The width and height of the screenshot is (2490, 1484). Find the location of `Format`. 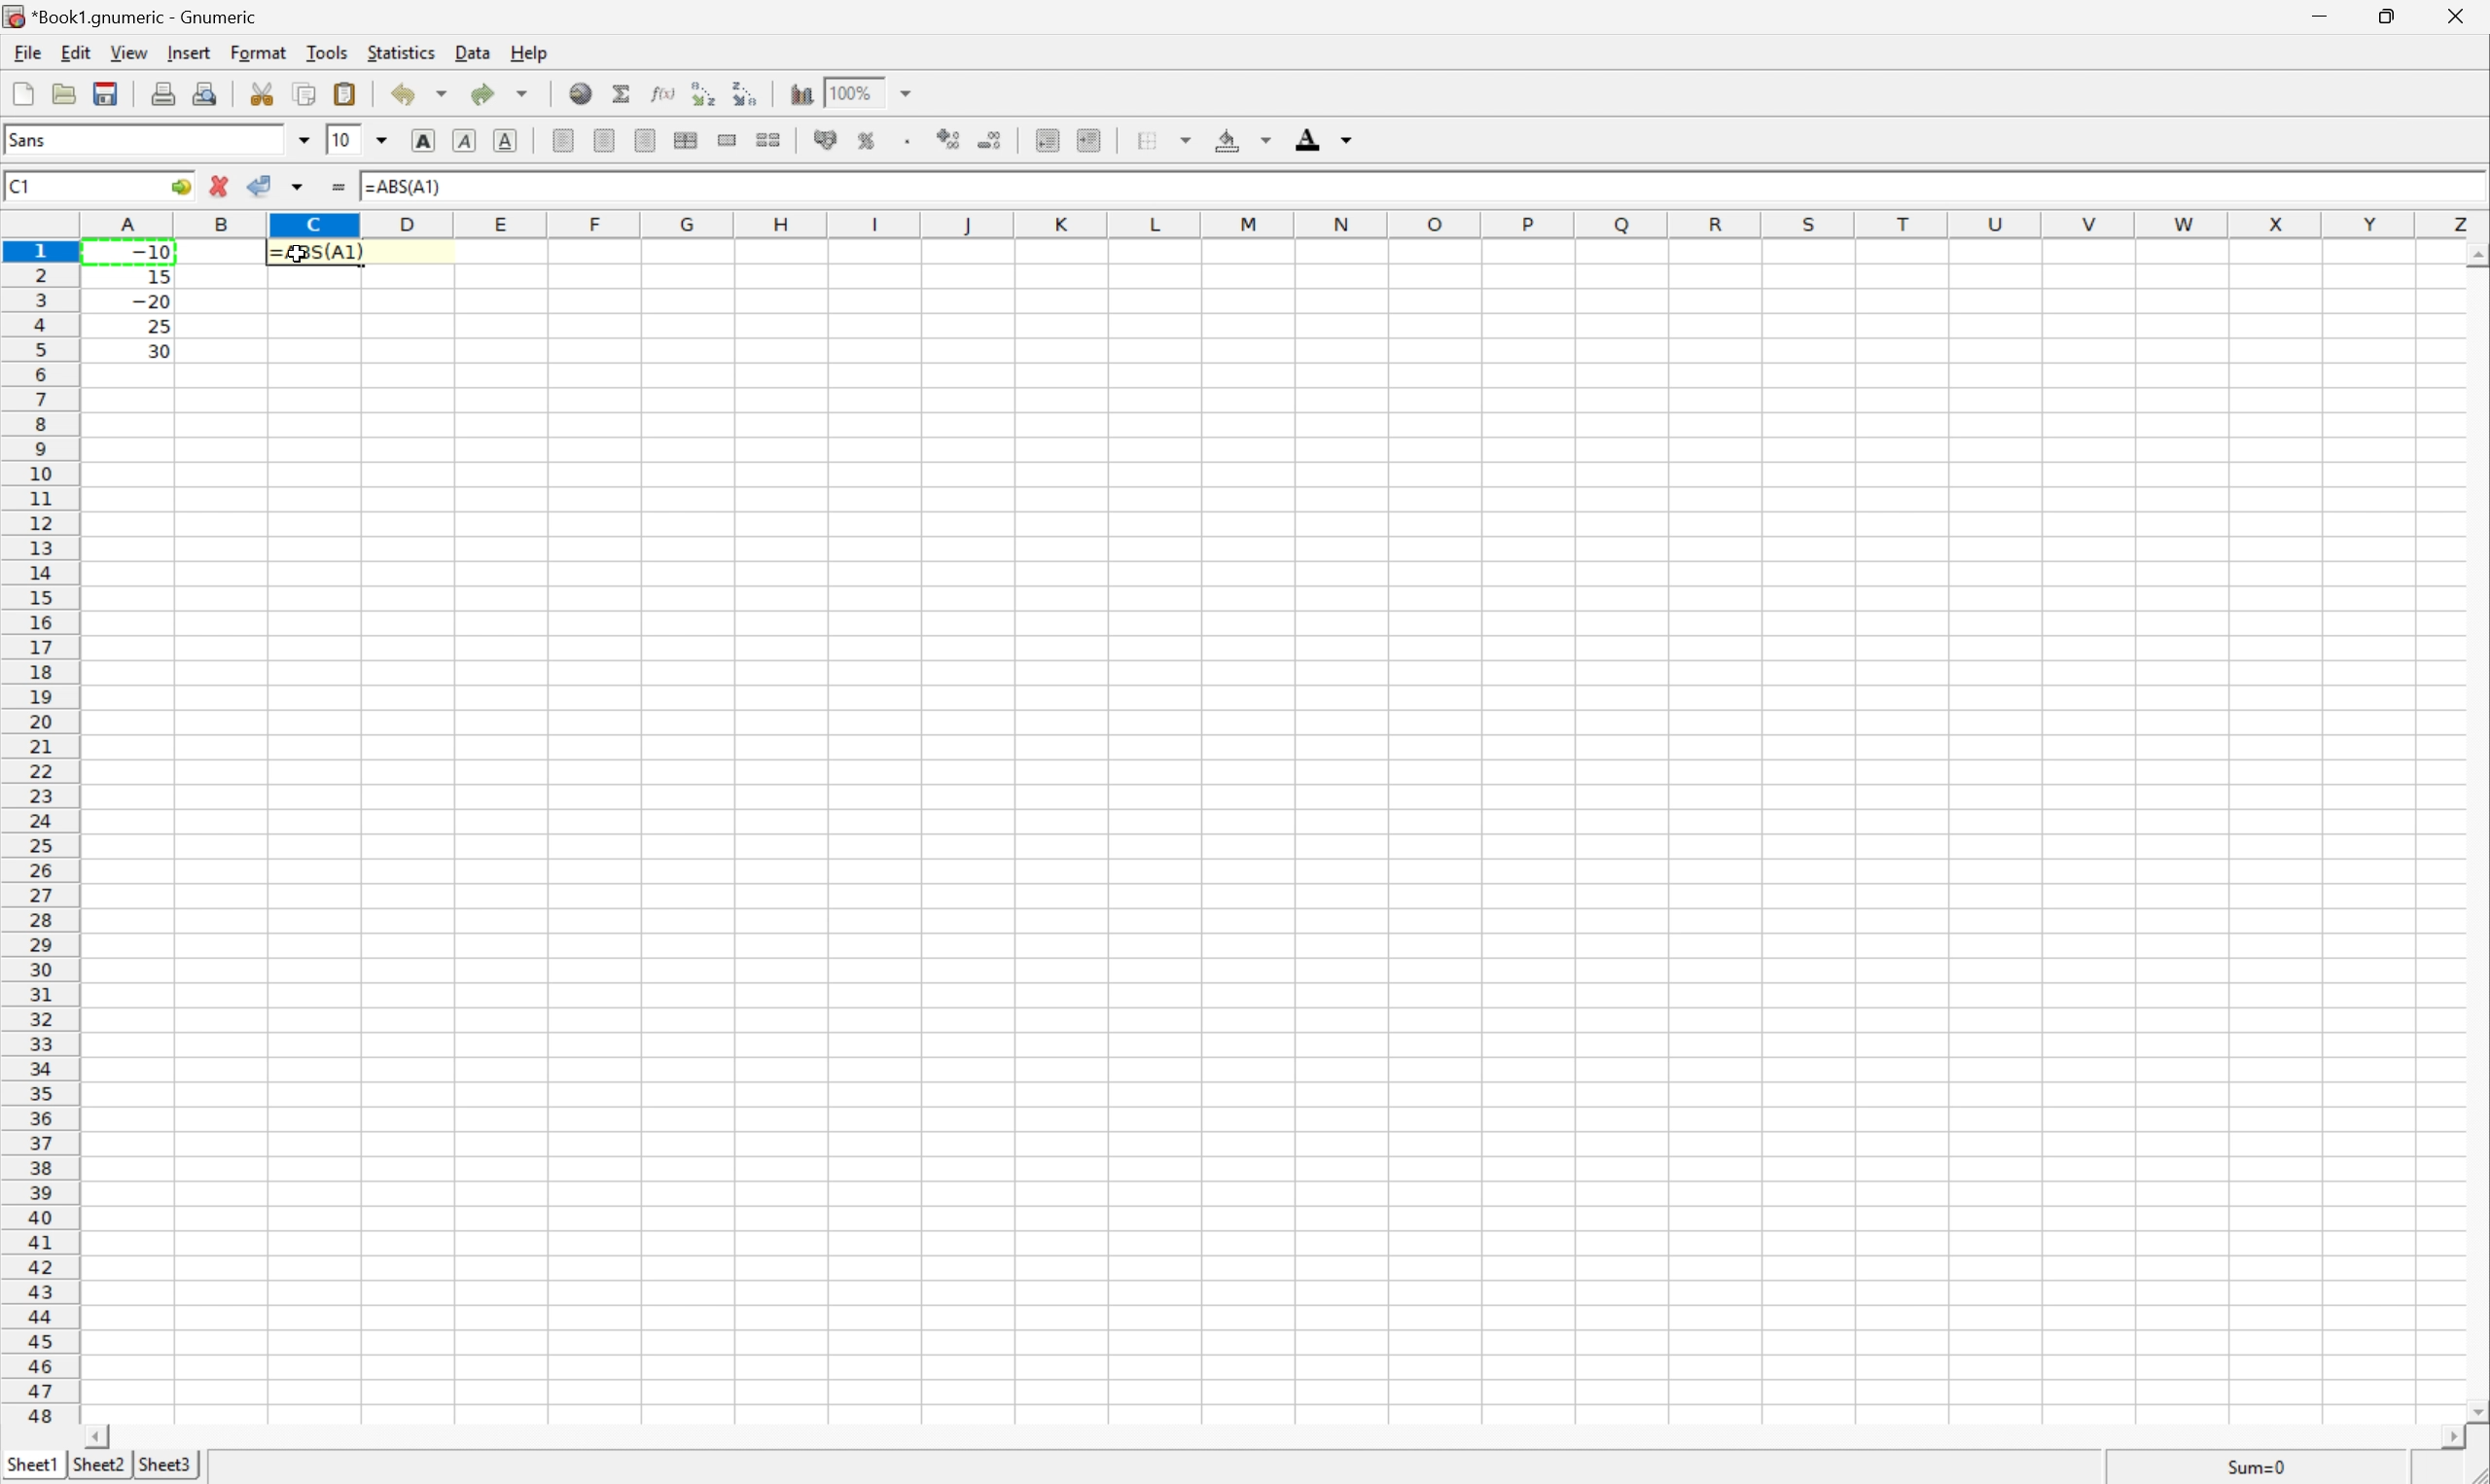

Format is located at coordinates (262, 50).